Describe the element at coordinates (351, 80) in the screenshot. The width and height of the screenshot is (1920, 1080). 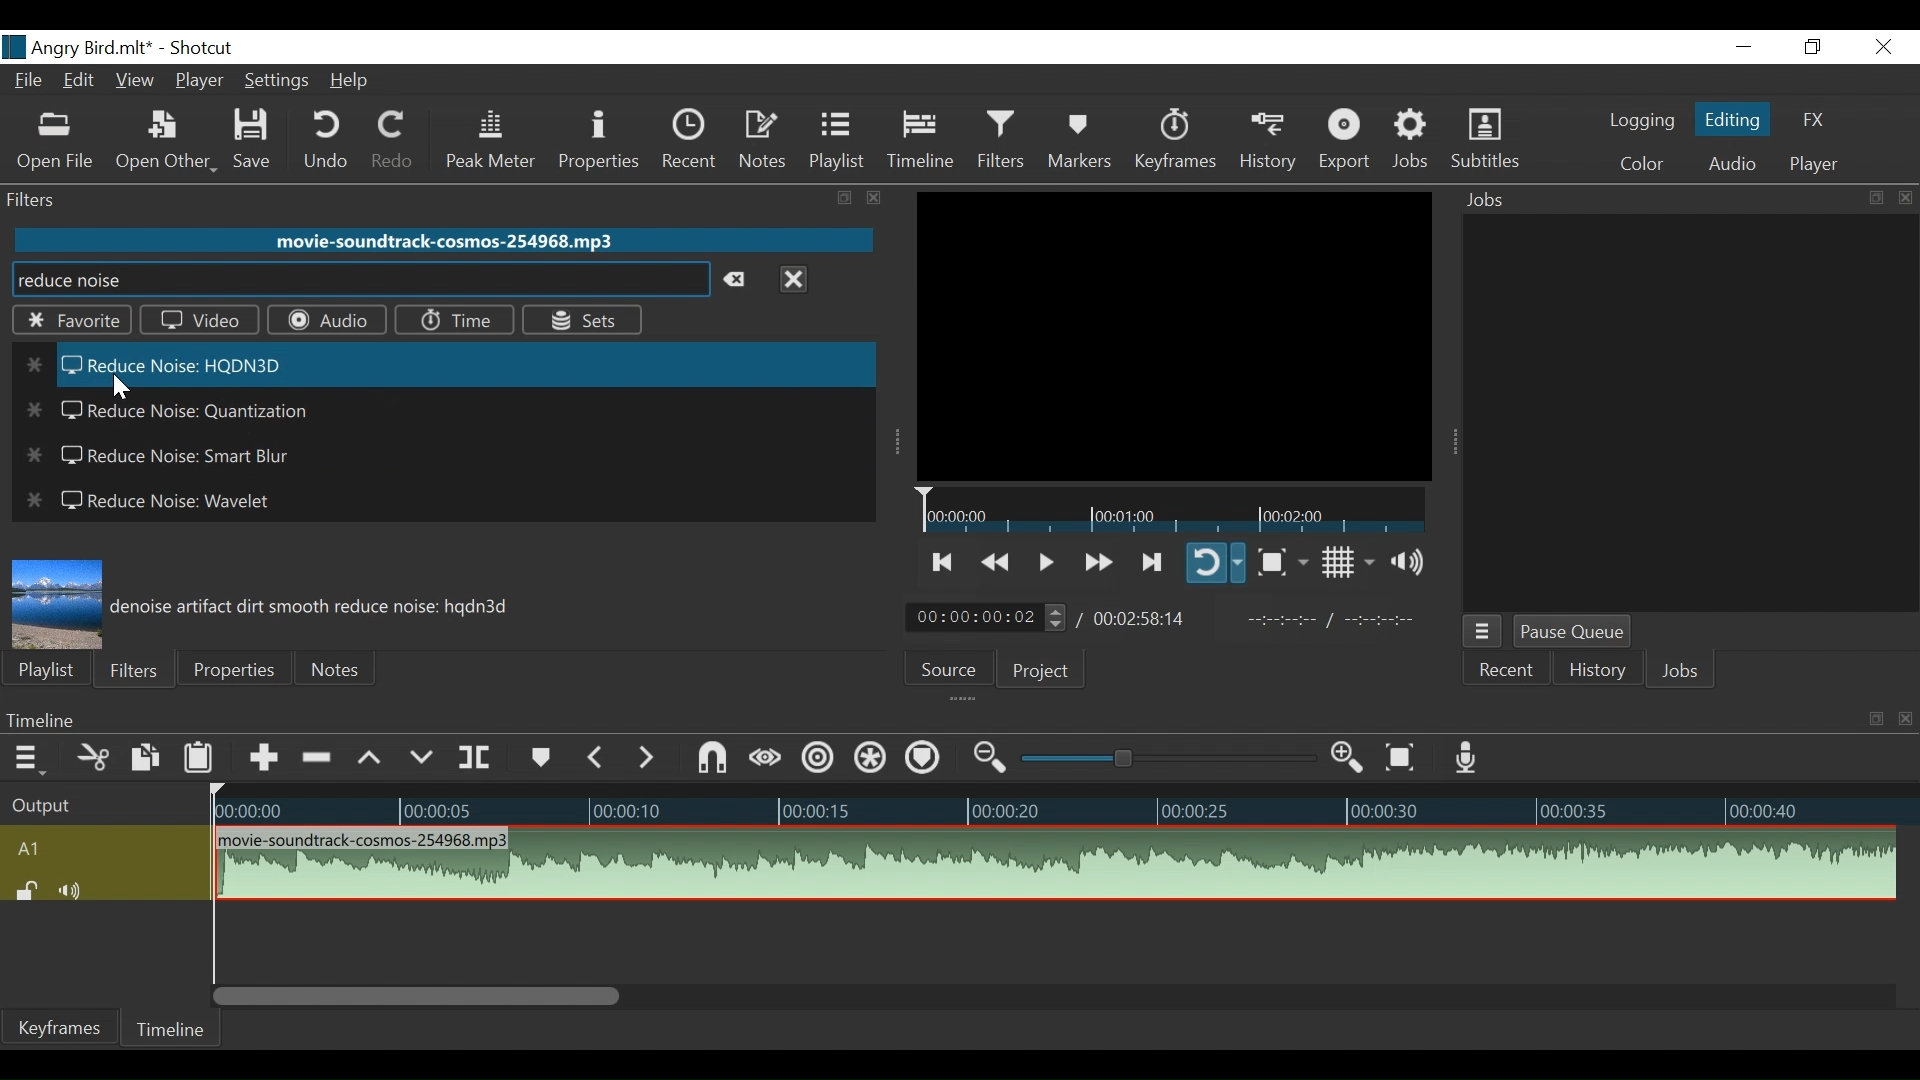
I see `Help` at that location.